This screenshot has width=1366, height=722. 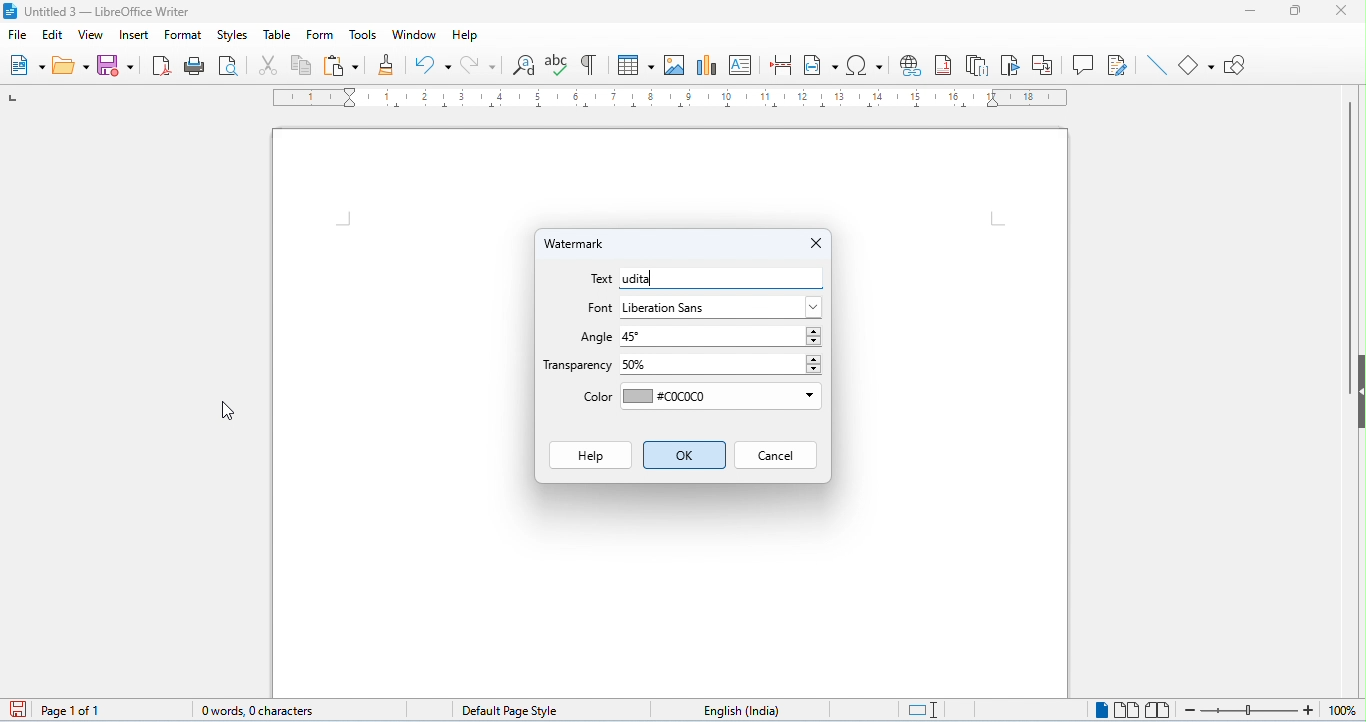 I want to click on clone, so click(x=387, y=63).